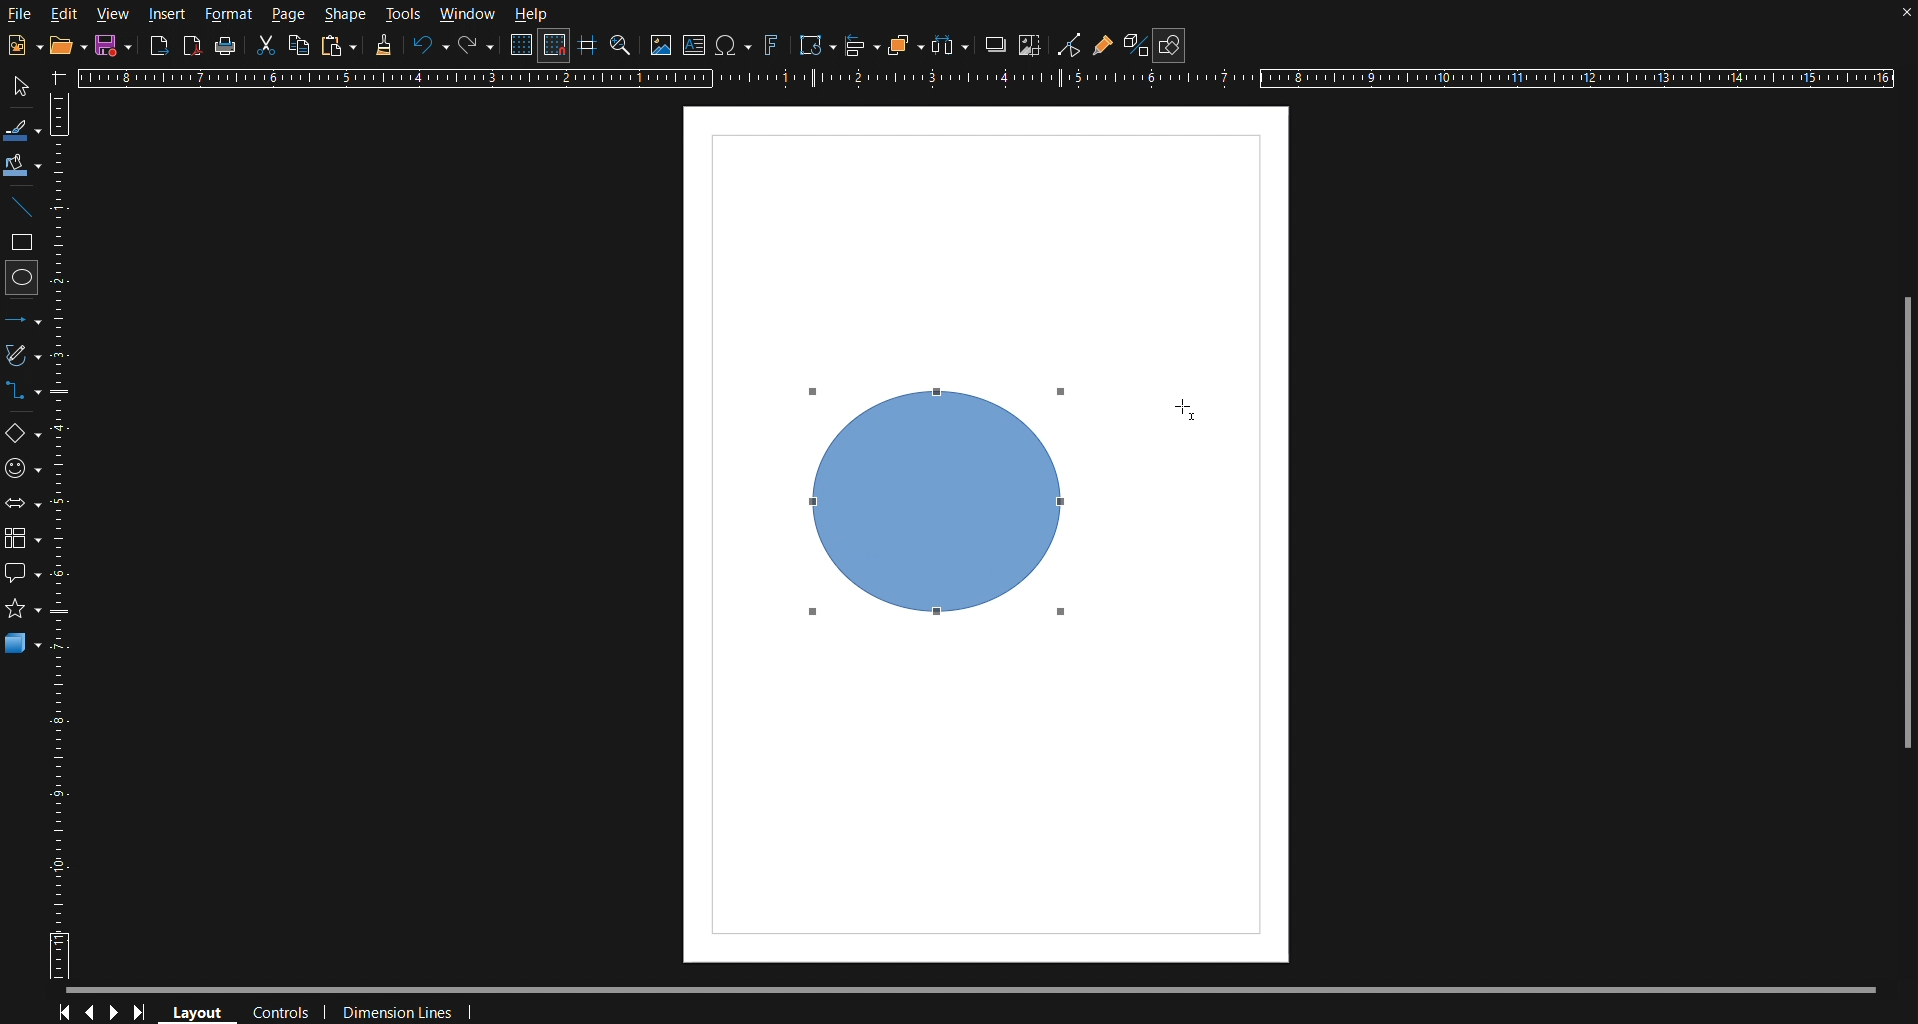 Image resolution: width=1918 pixels, height=1024 pixels. I want to click on Insert Image, so click(662, 45).